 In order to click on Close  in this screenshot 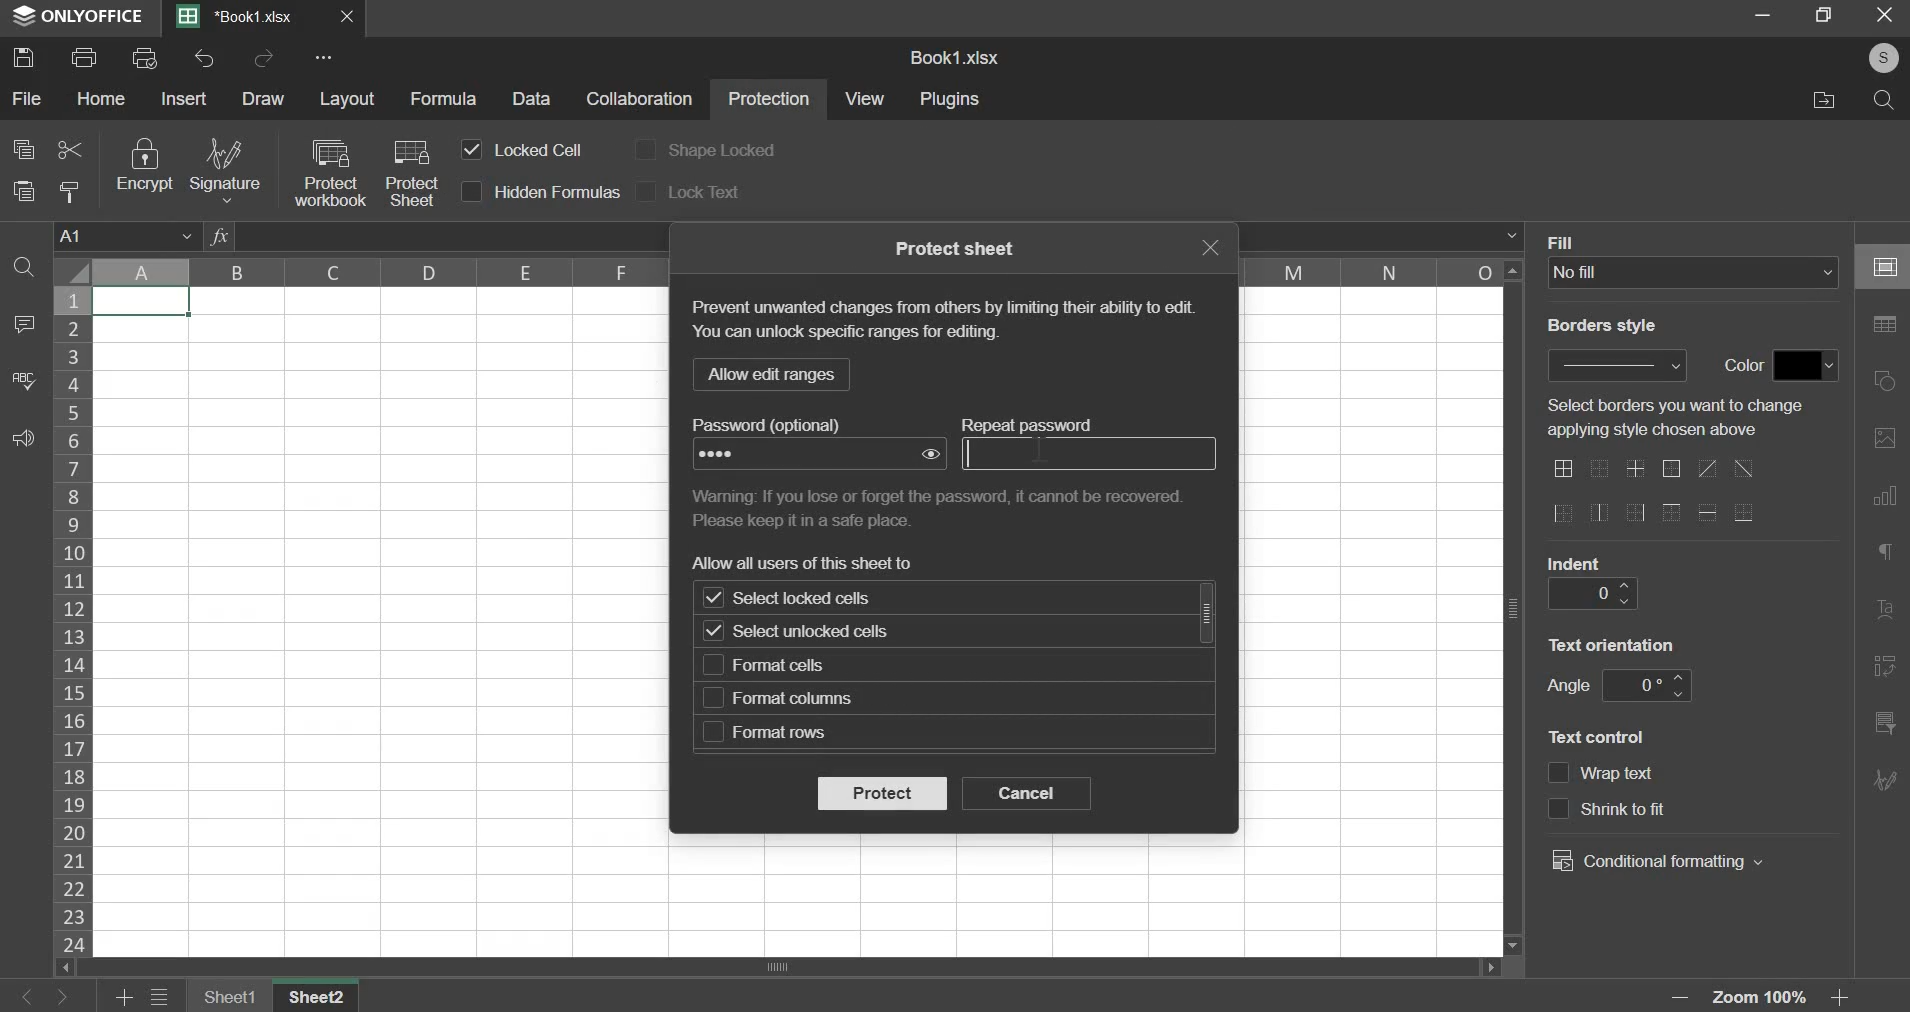, I will do `click(349, 17)`.